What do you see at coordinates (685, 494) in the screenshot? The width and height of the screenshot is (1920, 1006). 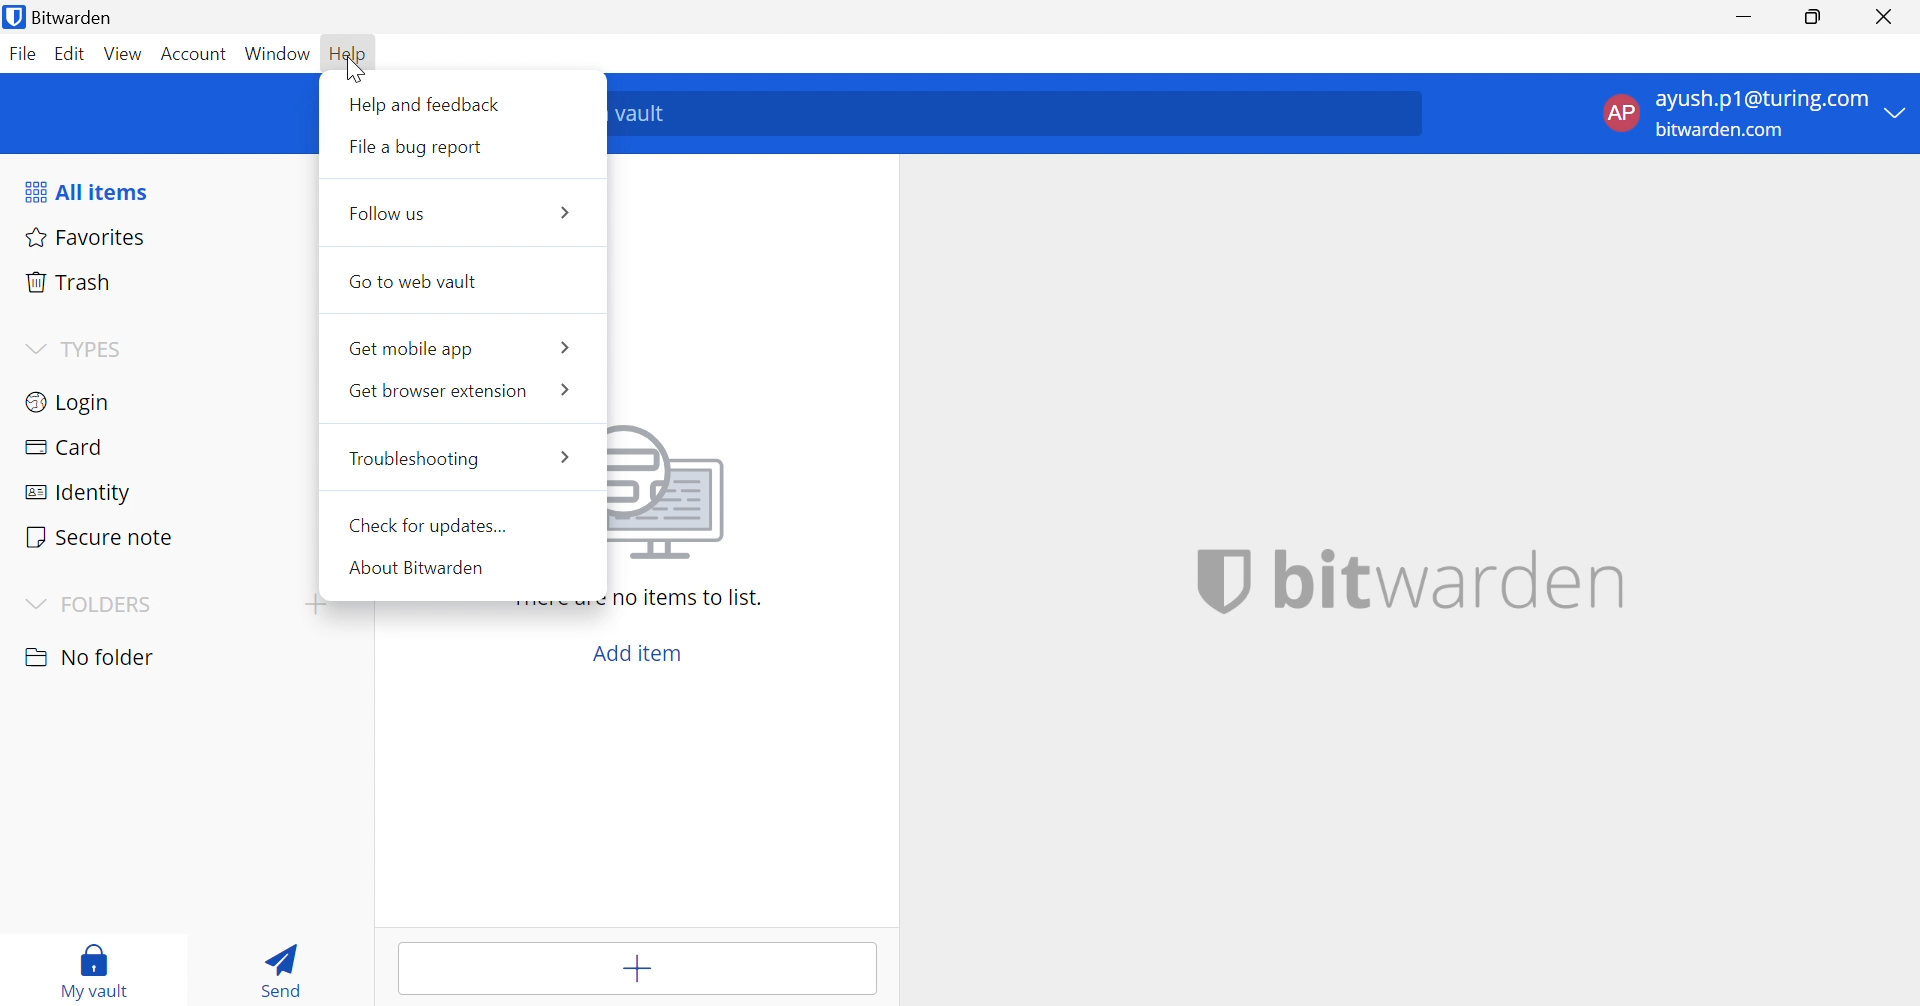 I see `Image` at bounding box center [685, 494].